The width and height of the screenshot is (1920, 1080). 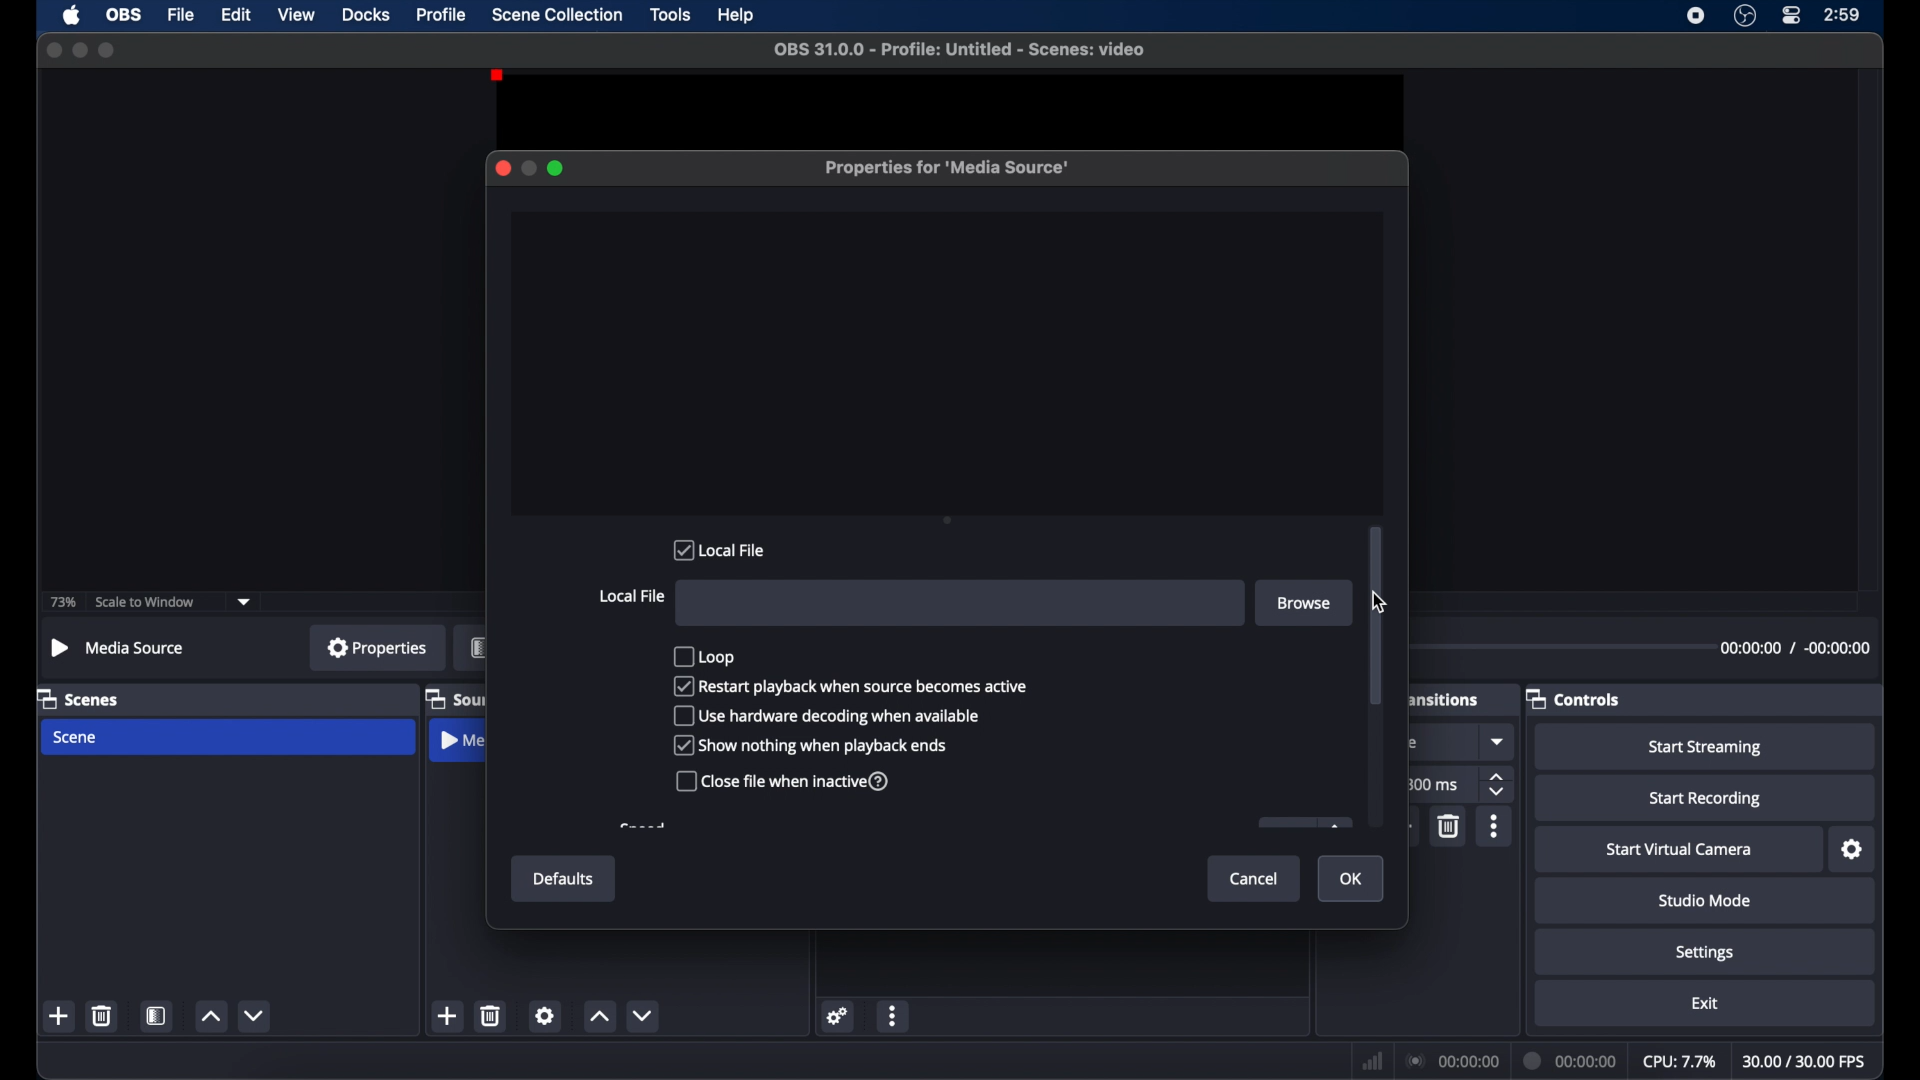 What do you see at coordinates (1705, 954) in the screenshot?
I see `settings` at bounding box center [1705, 954].